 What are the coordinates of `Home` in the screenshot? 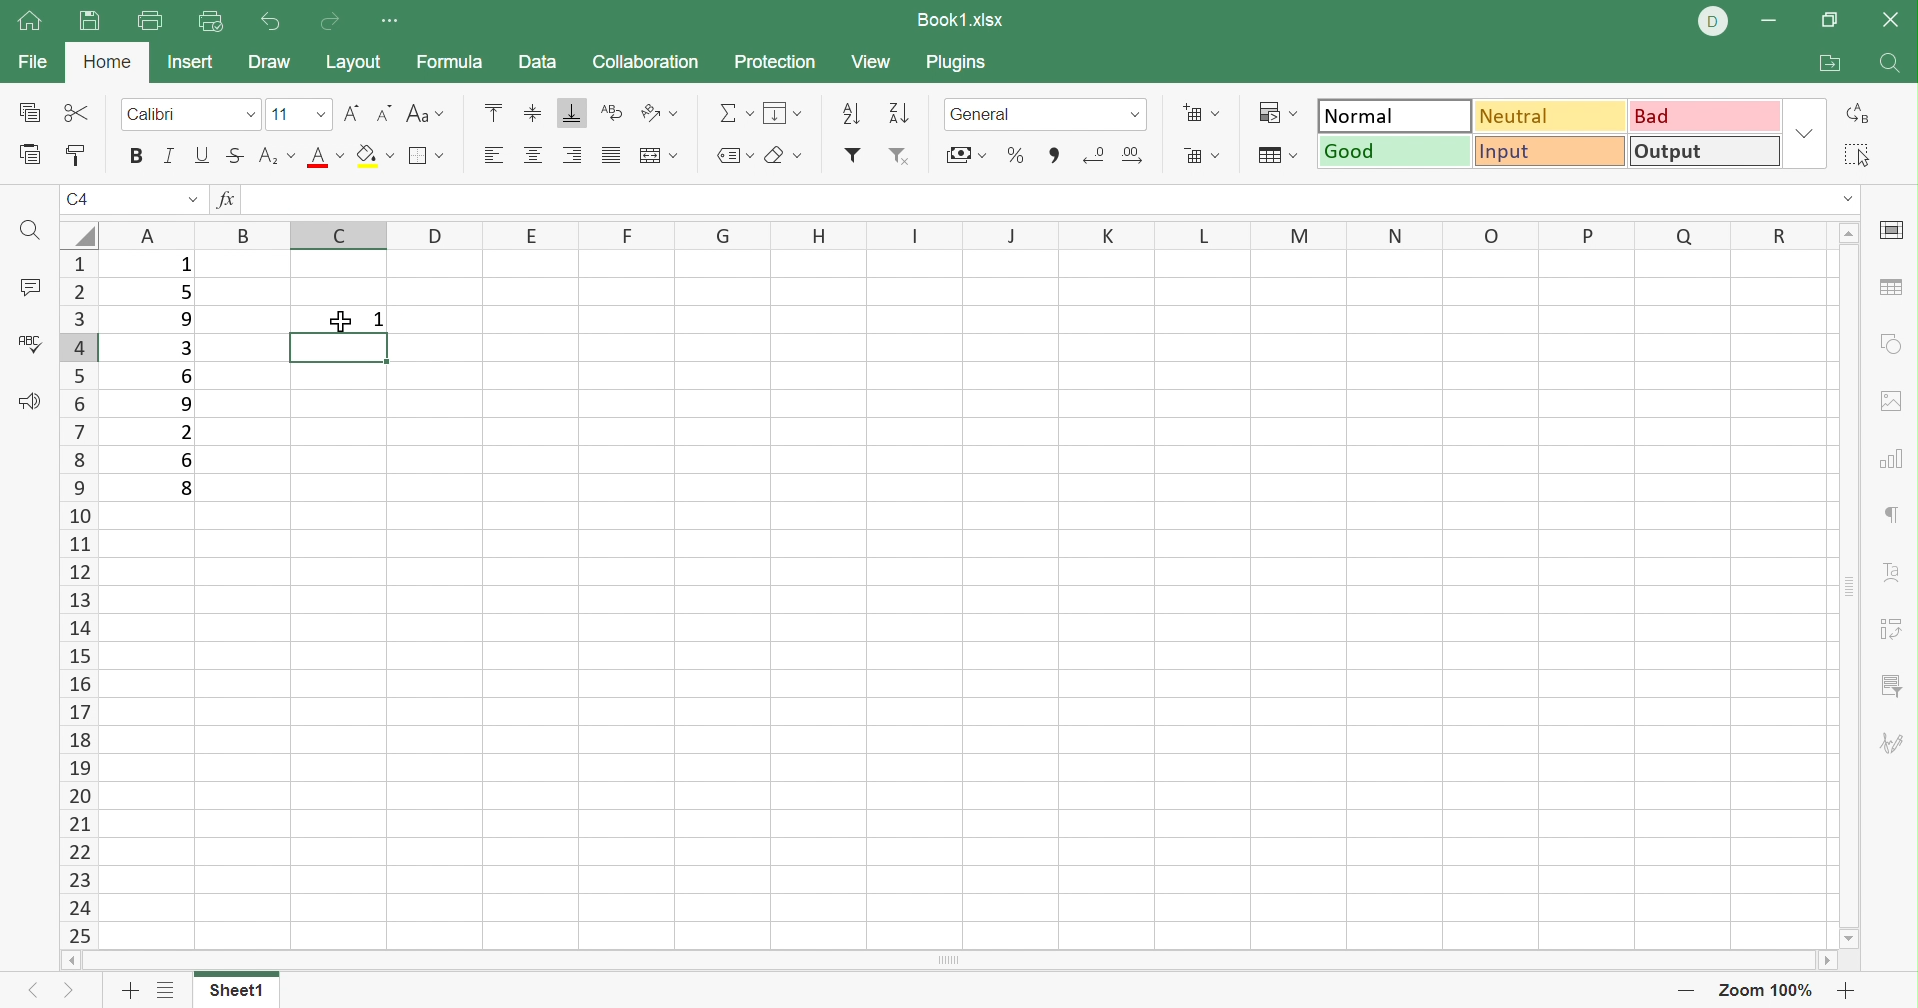 It's located at (109, 64).